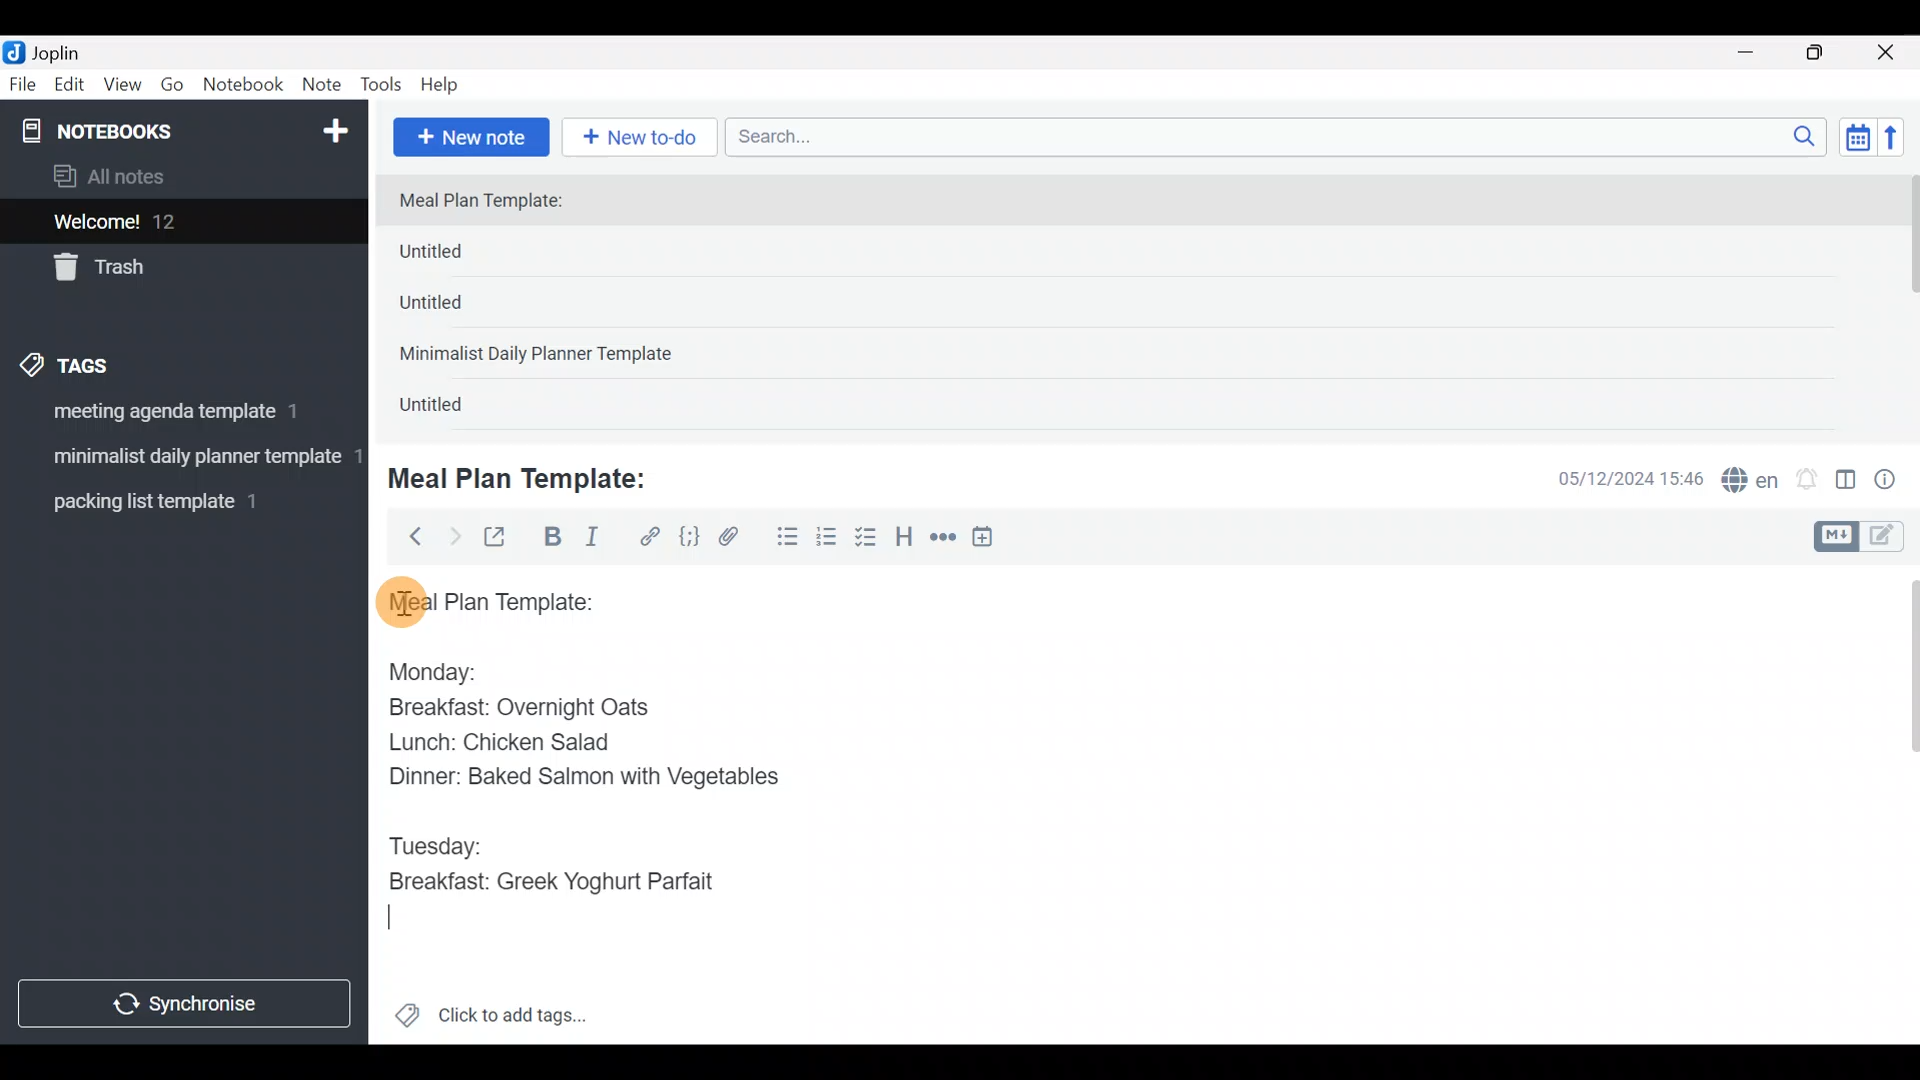 Image resolution: width=1920 pixels, height=1080 pixels. I want to click on Meal Plan Template:, so click(493, 202).